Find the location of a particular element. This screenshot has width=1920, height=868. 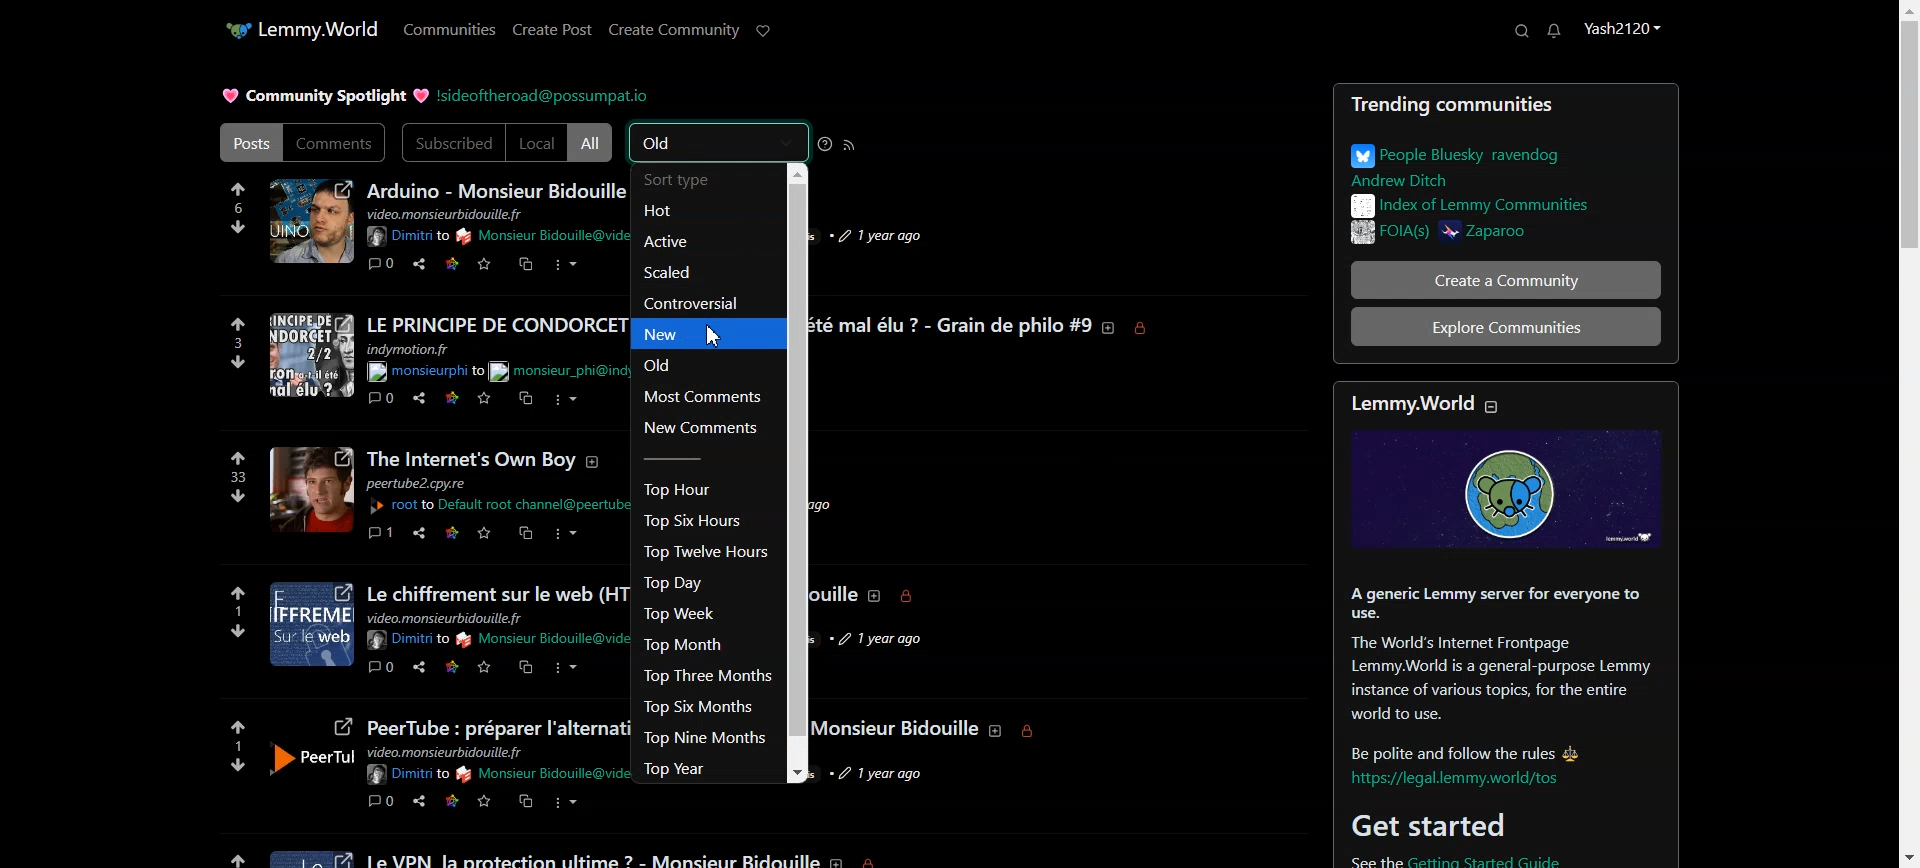

 is located at coordinates (995, 732).